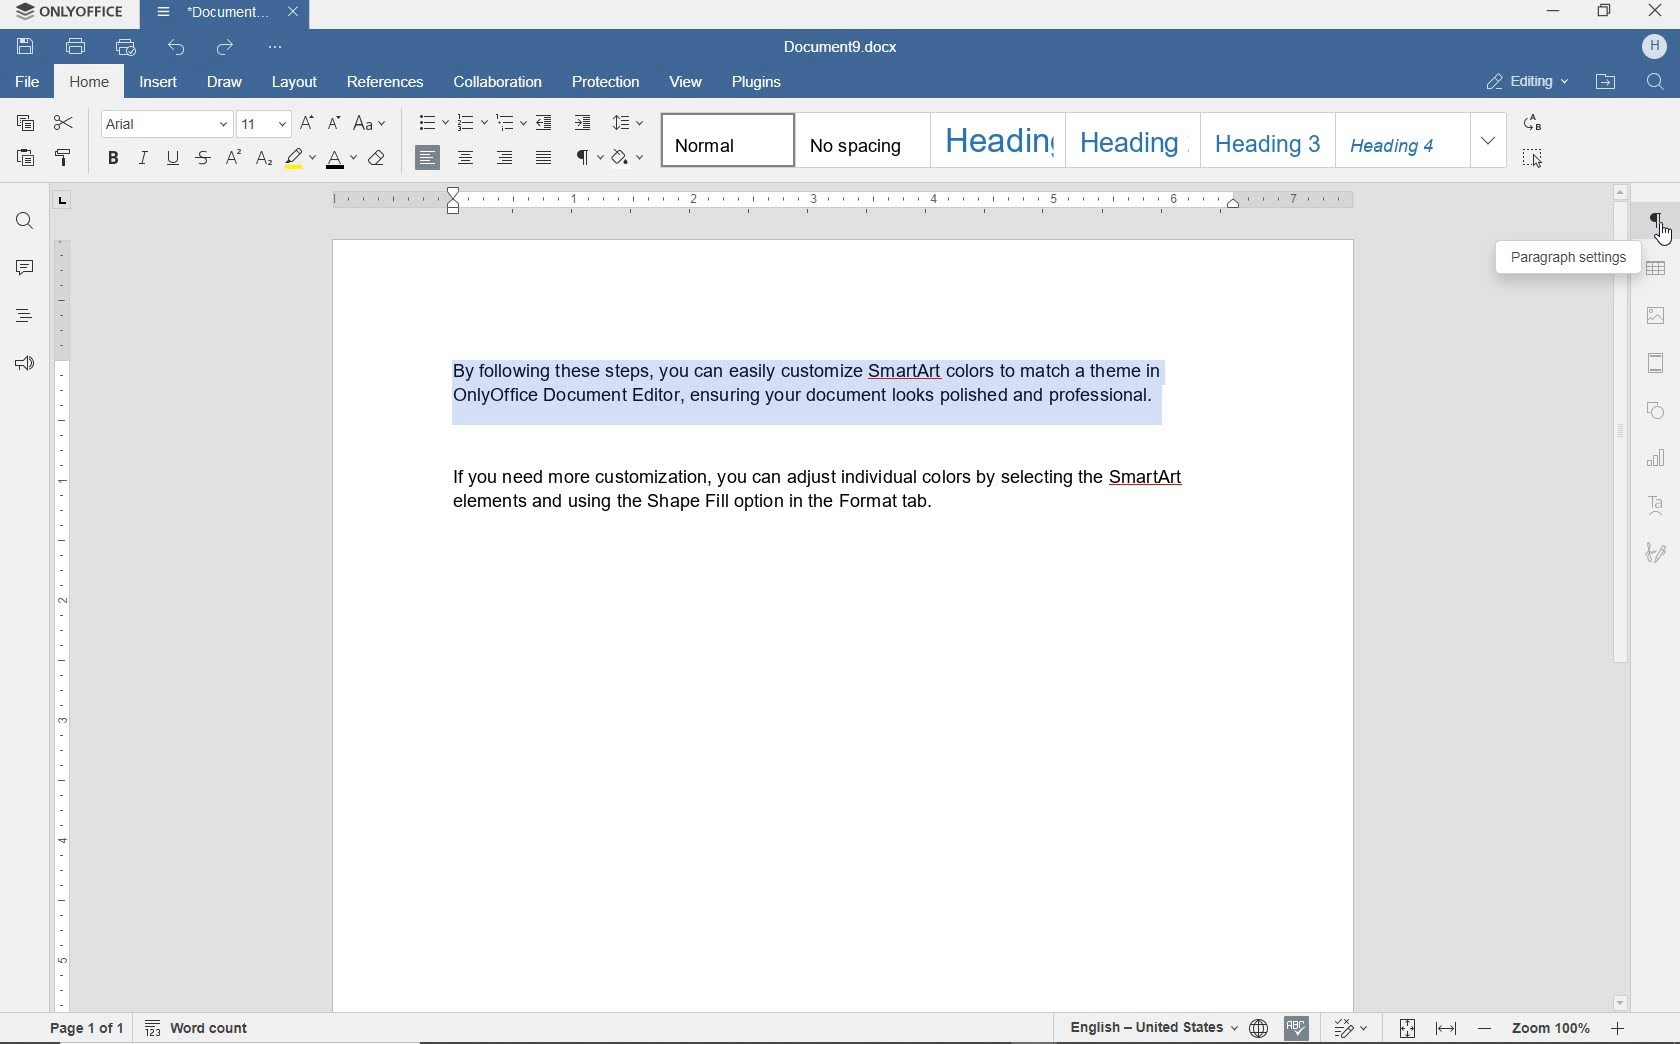  What do you see at coordinates (24, 221) in the screenshot?
I see `find` at bounding box center [24, 221].